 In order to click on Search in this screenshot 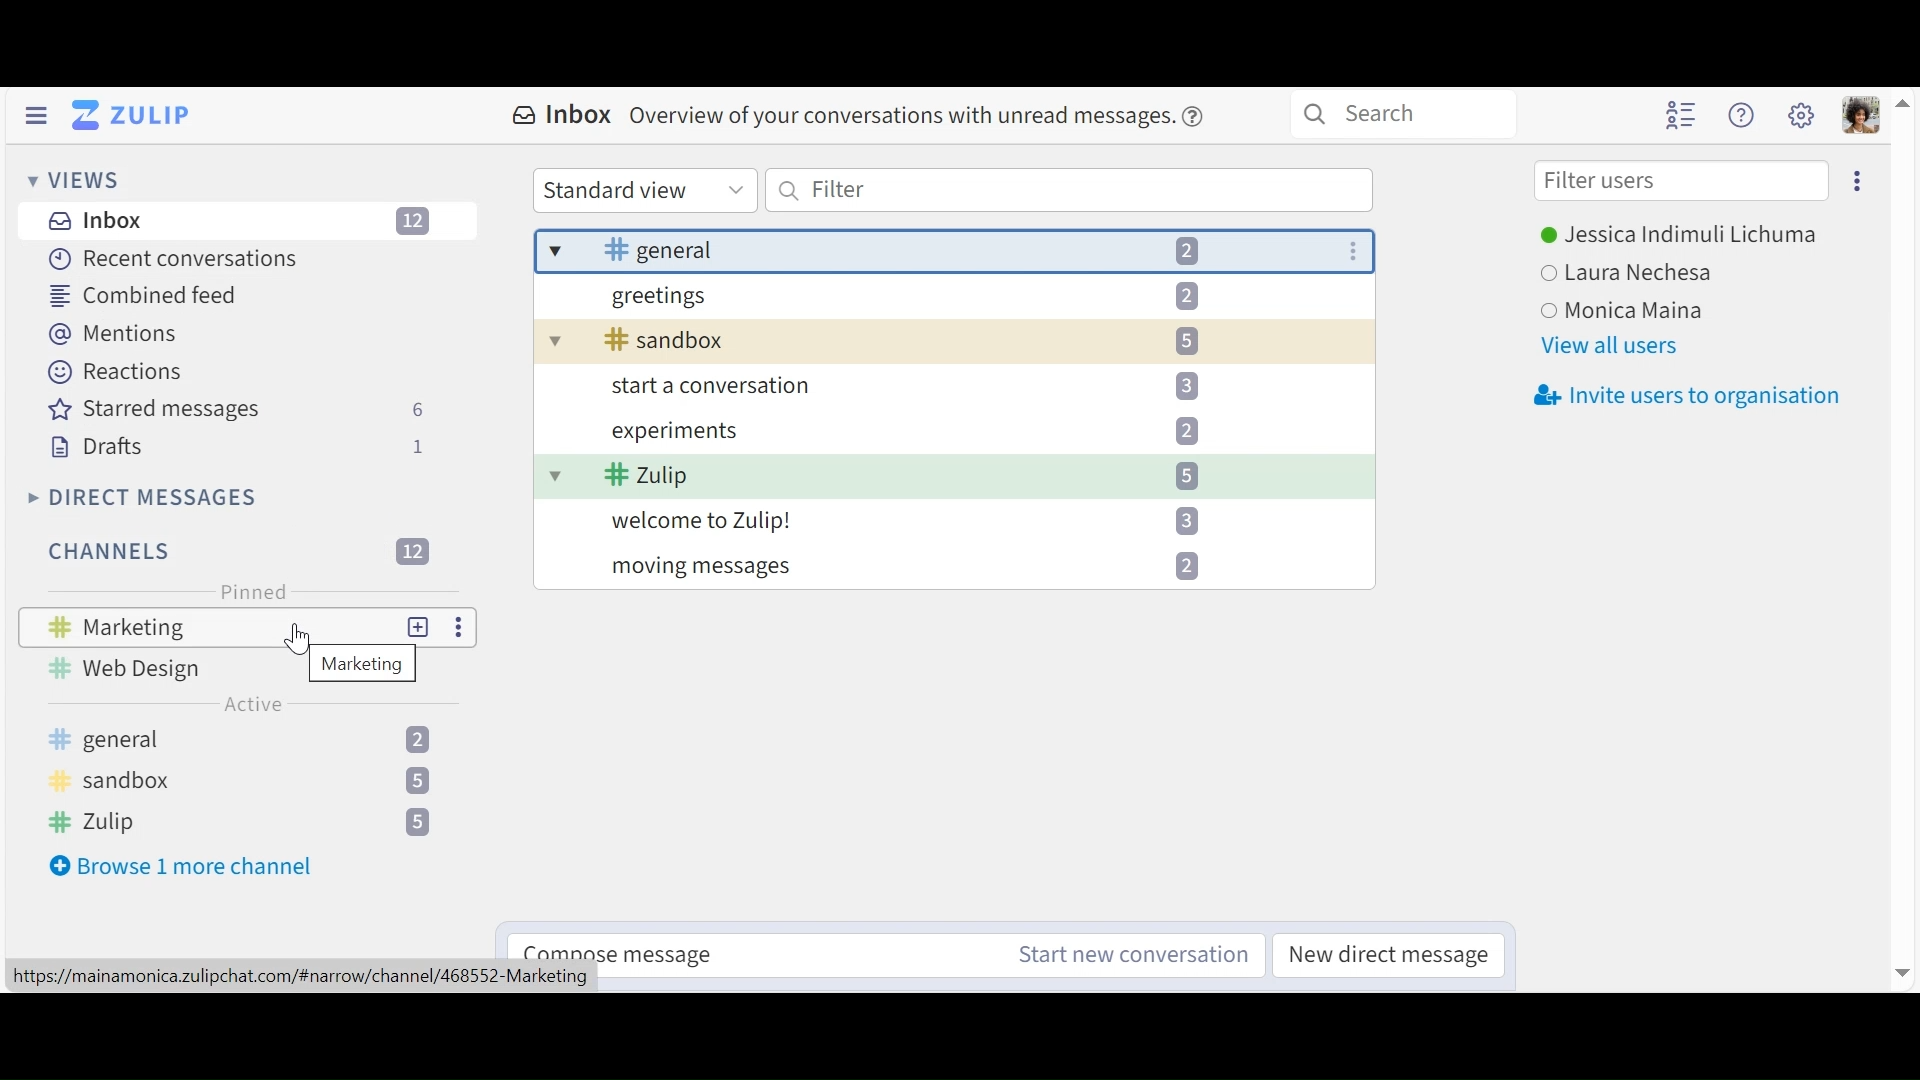, I will do `click(1402, 114)`.